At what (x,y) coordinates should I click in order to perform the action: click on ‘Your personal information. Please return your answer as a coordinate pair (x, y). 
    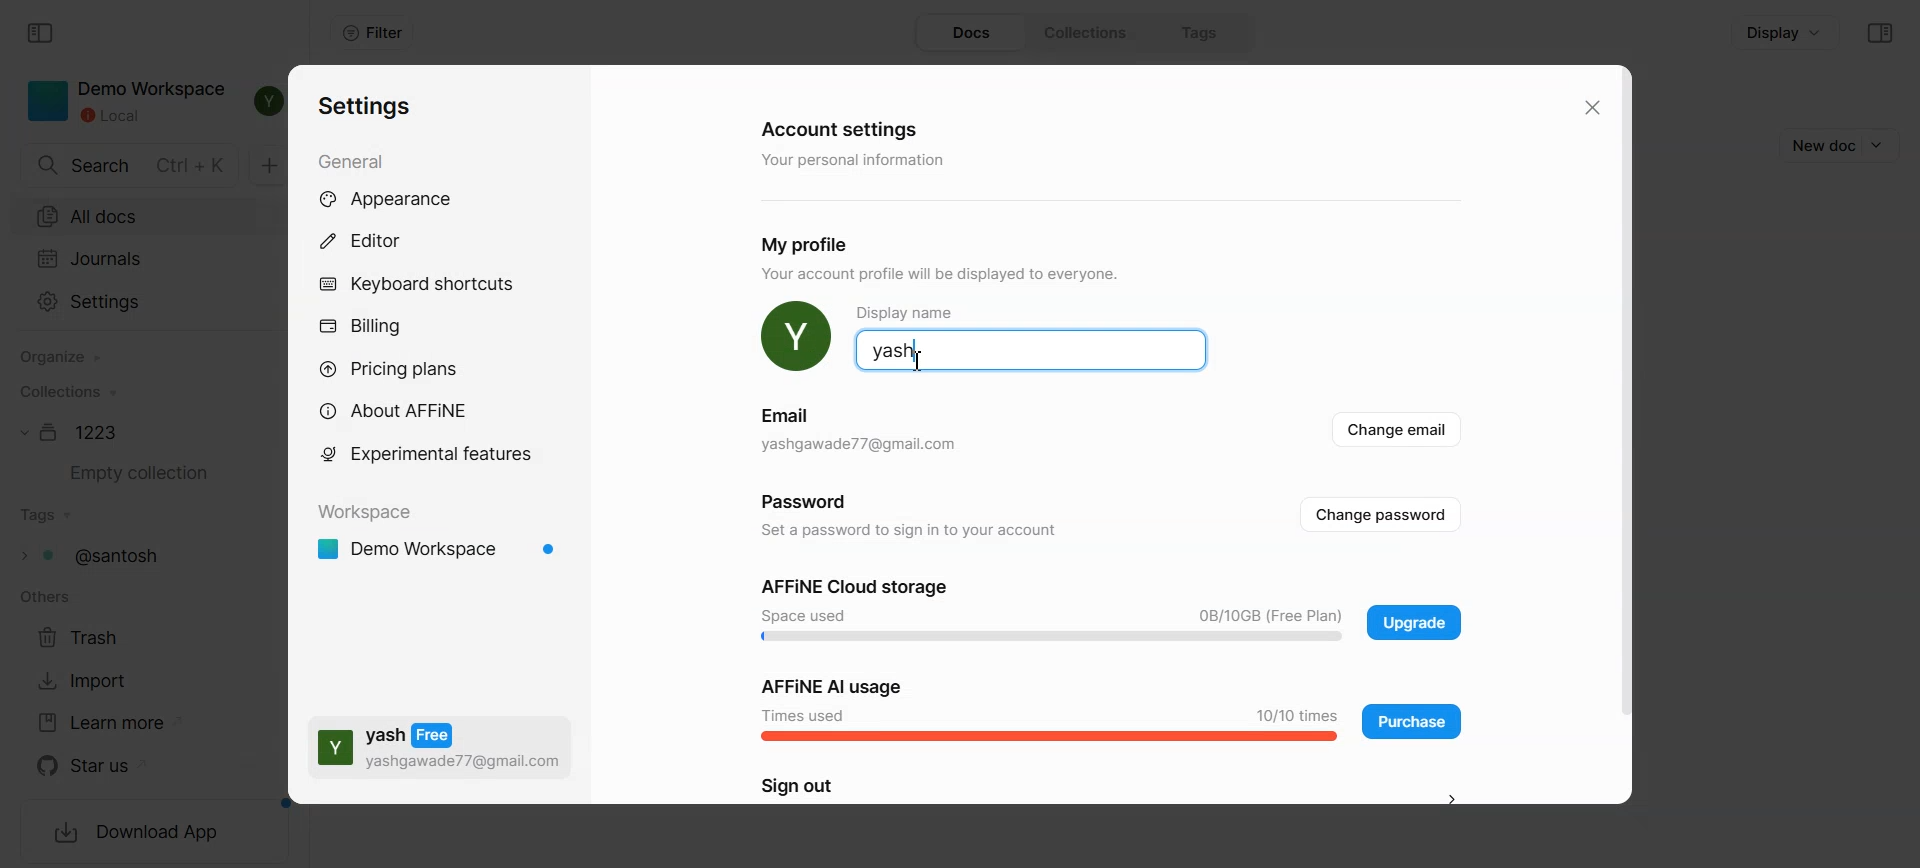
    Looking at the image, I should click on (858, 161).